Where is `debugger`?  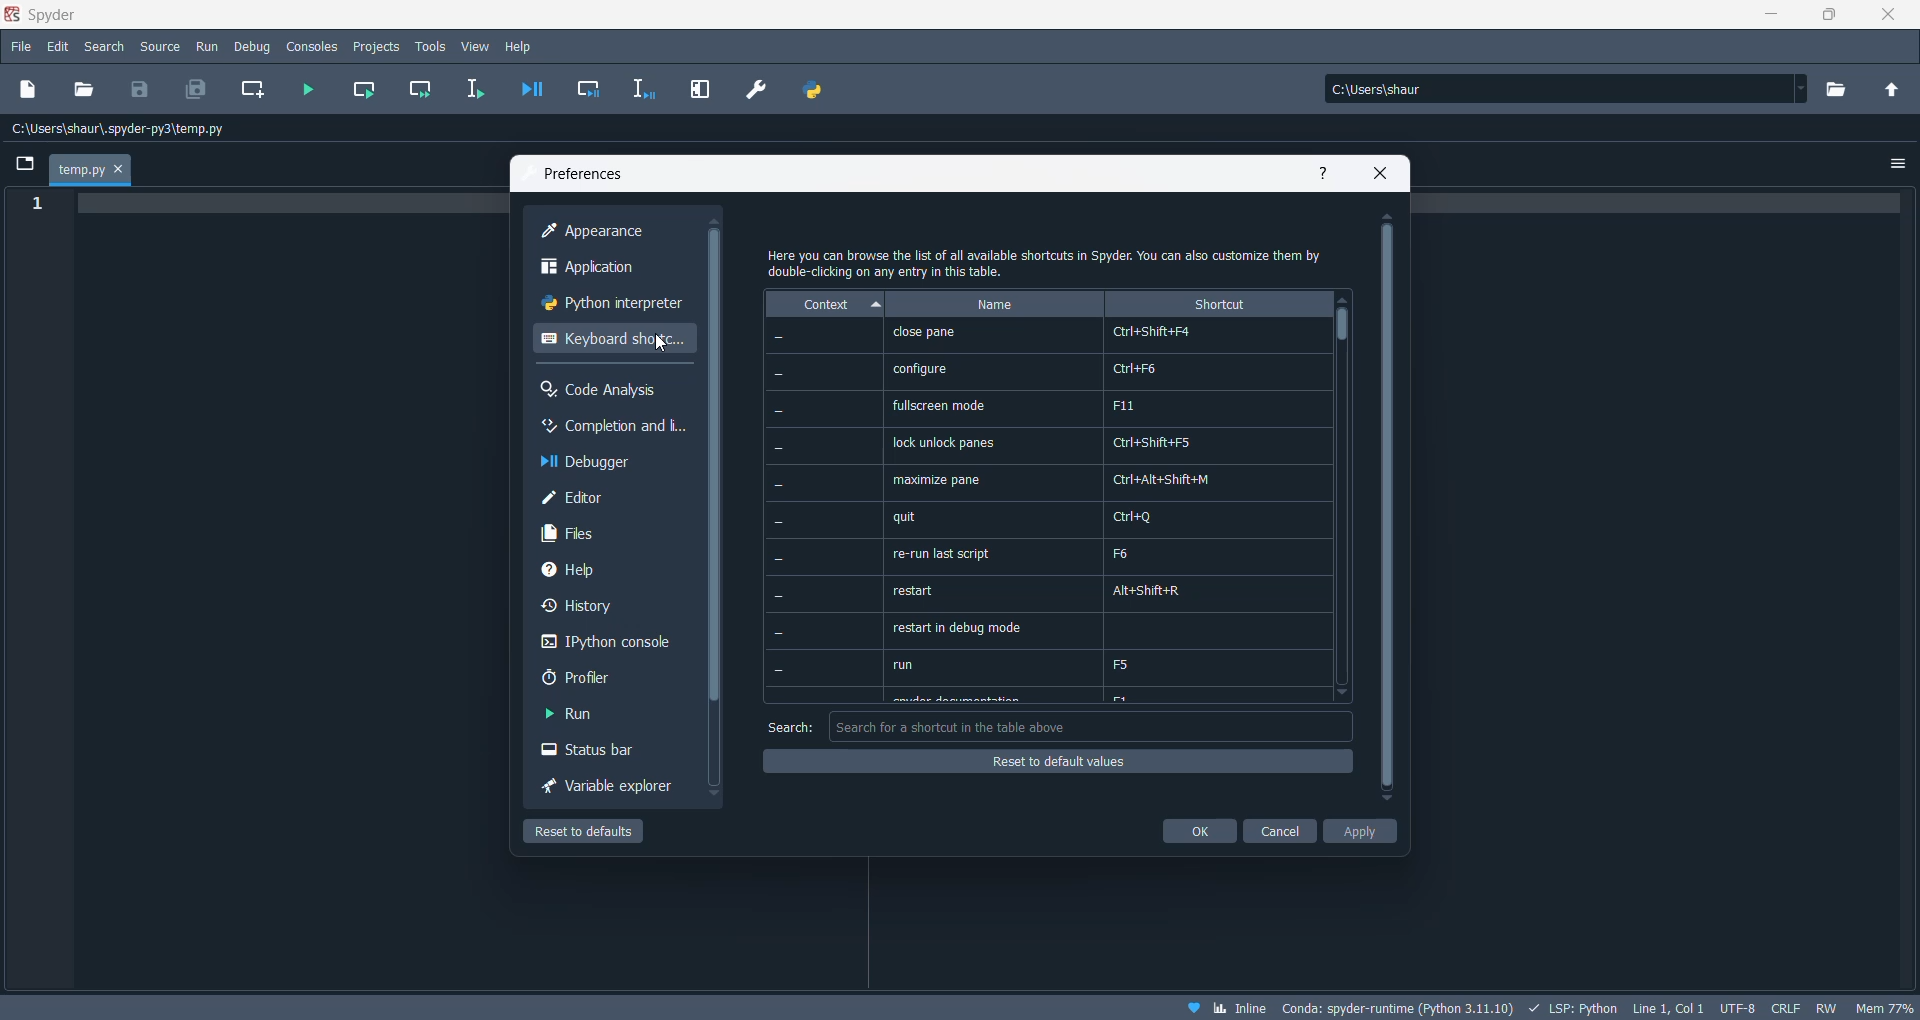
debugger is located at coordinates (603, 464).